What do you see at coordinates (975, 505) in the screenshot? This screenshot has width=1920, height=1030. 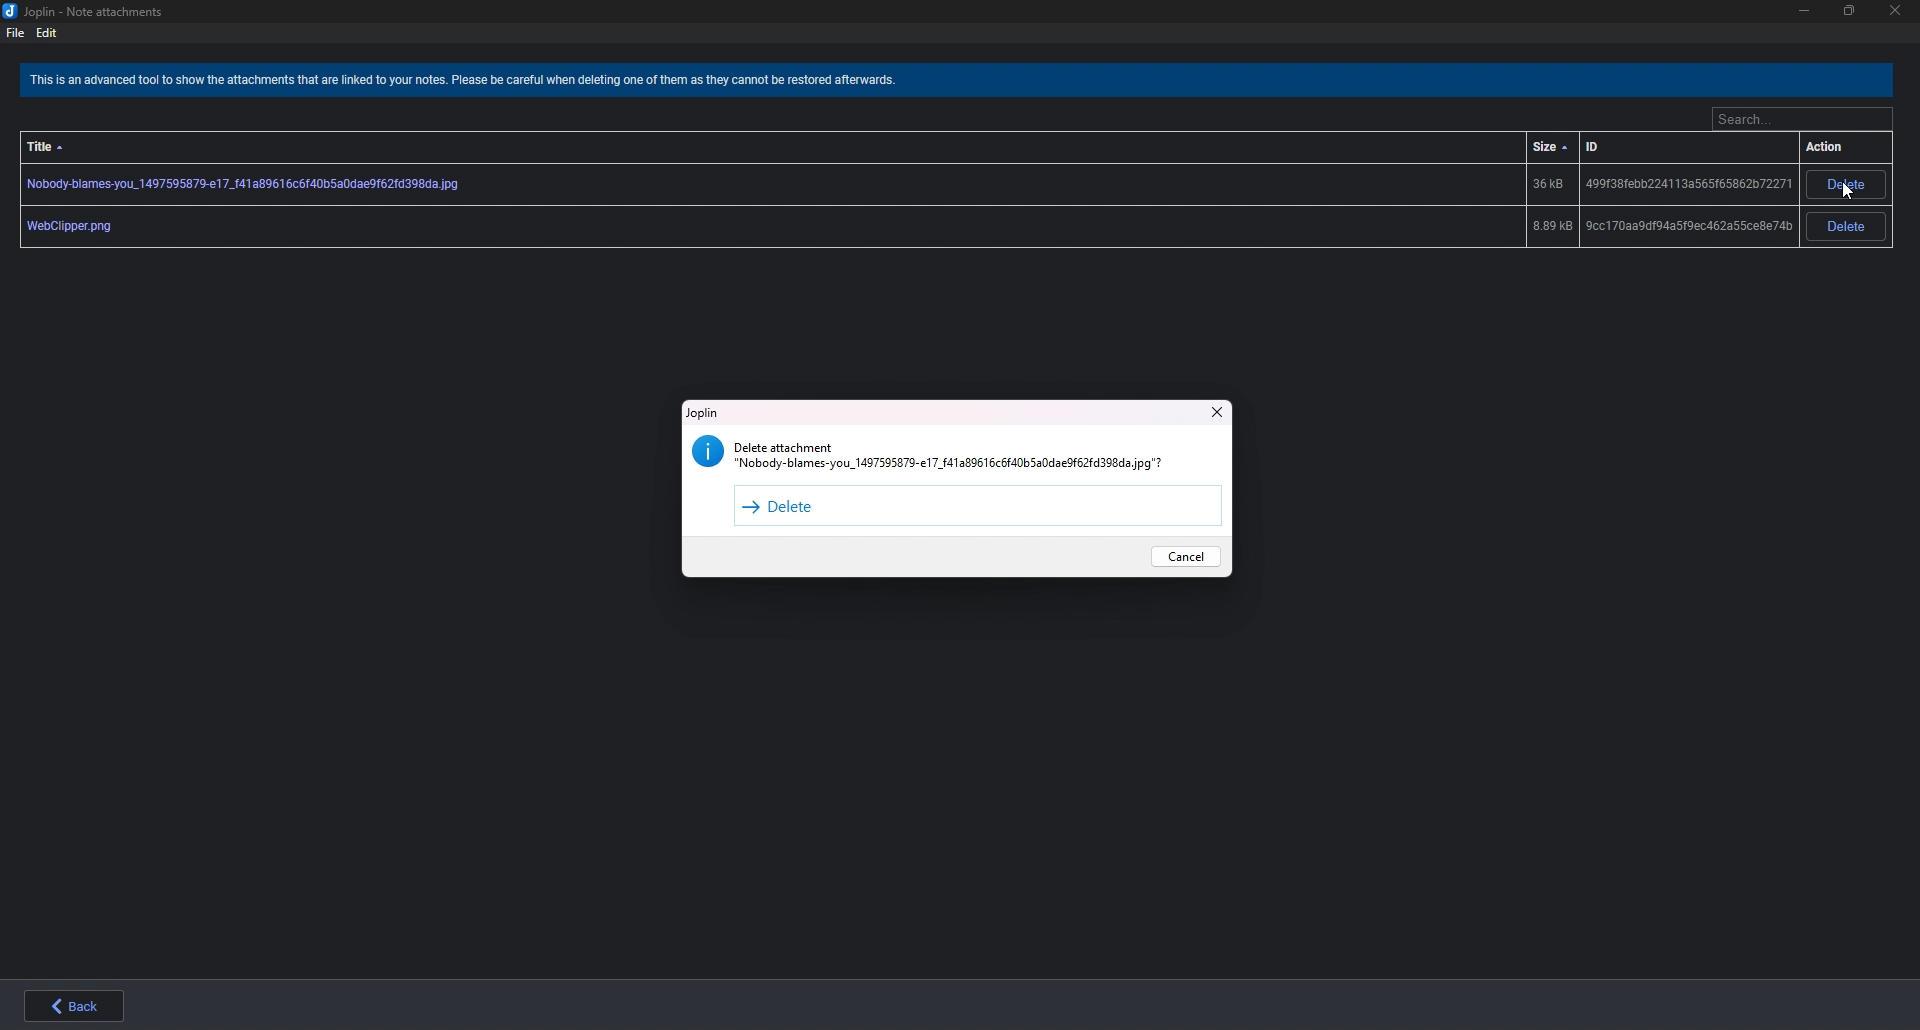 I see `Delete` at bounding box center [975, 505].